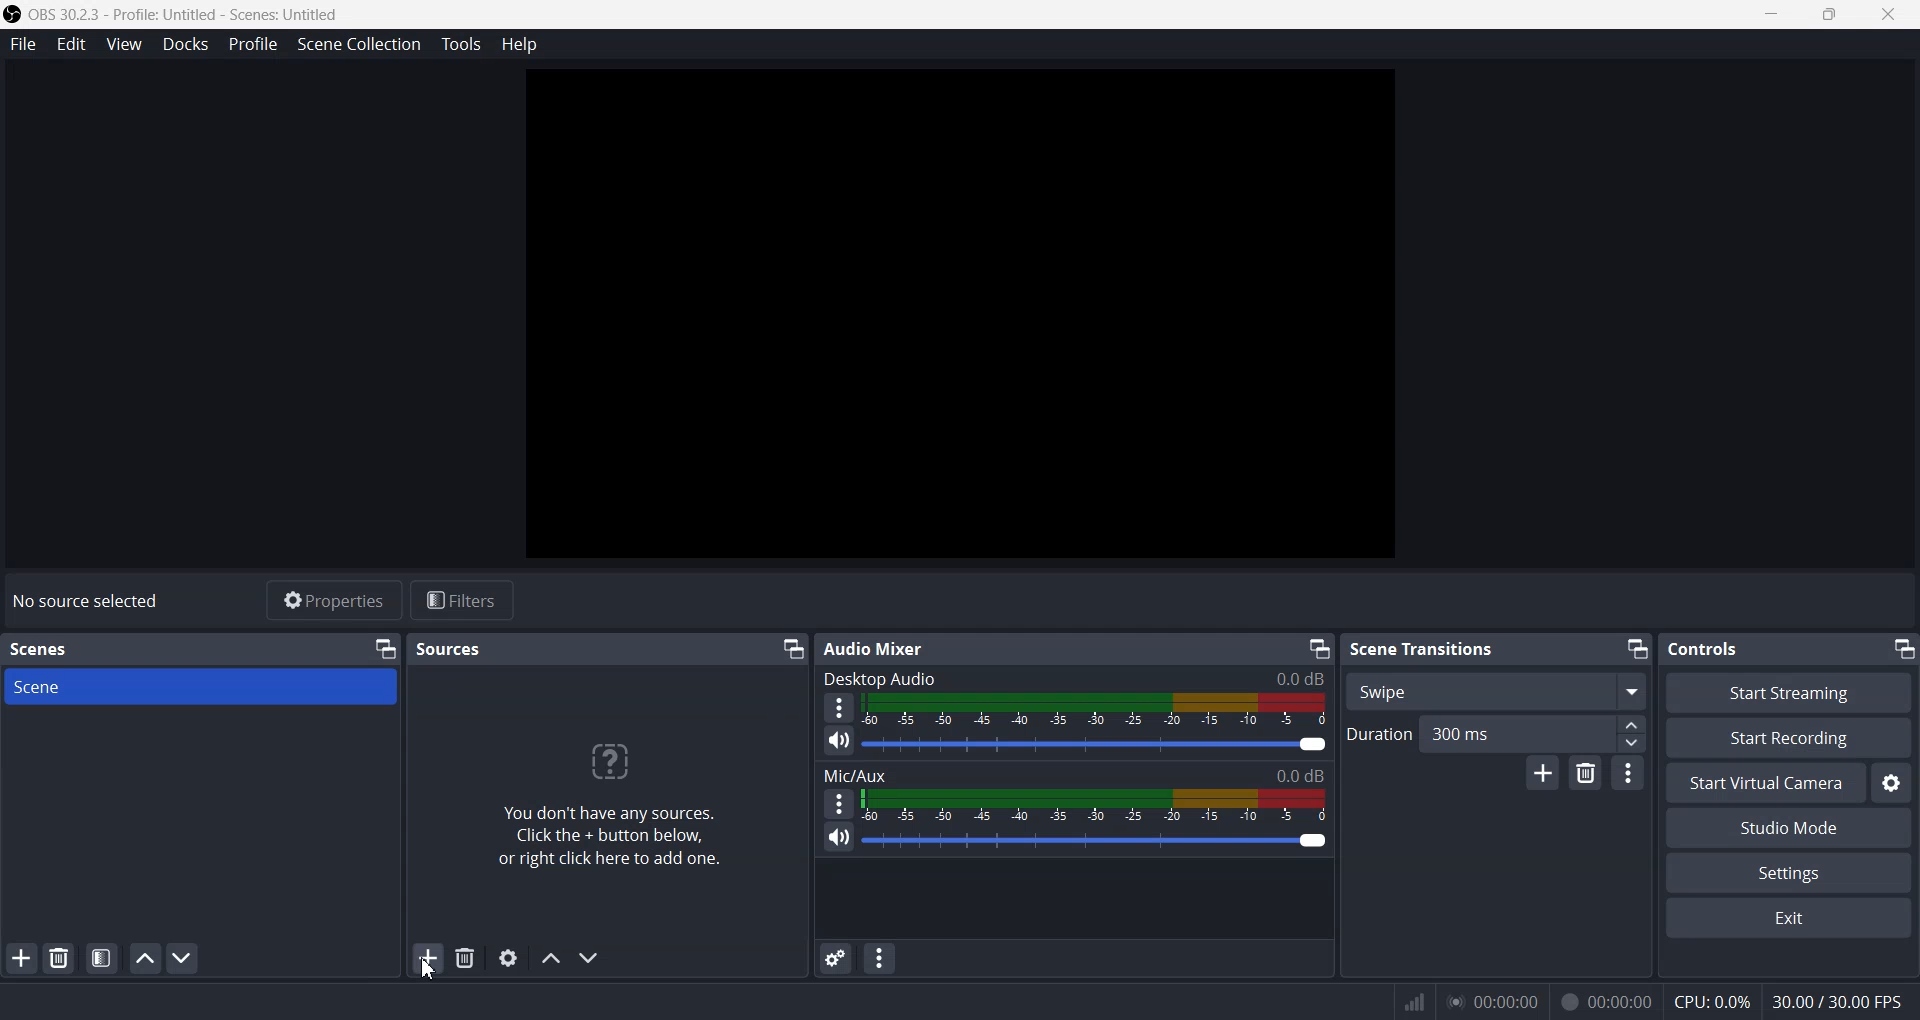 Image resolution: width=1920 pixels, height=1020 pixels. I want to click on Minimize, so click(1903, 648).